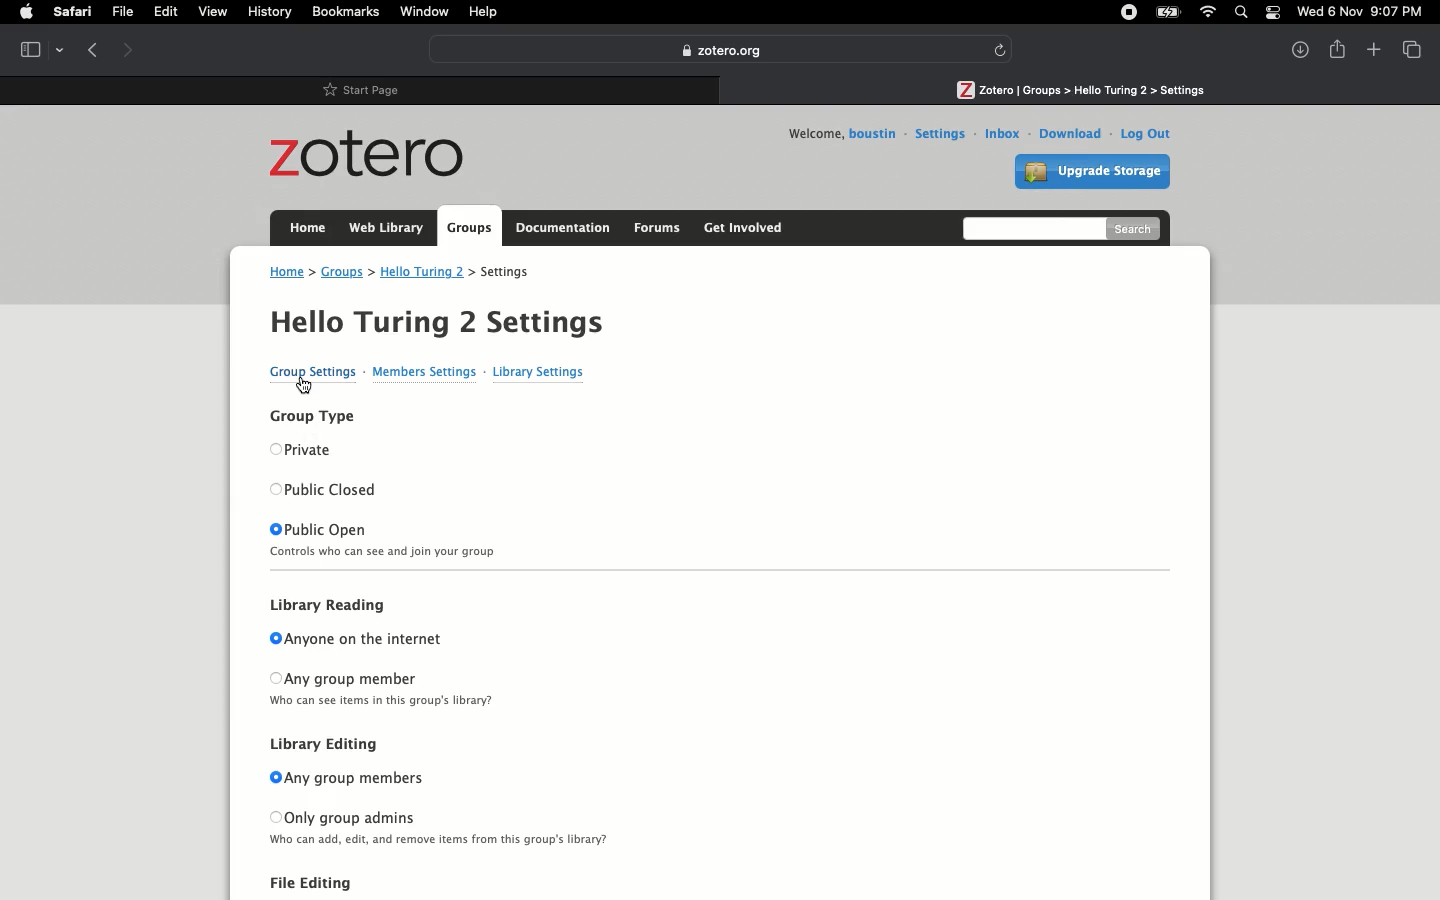 This screenshot has width=1440, height=900. I want to click on Window, so click(424, 11).